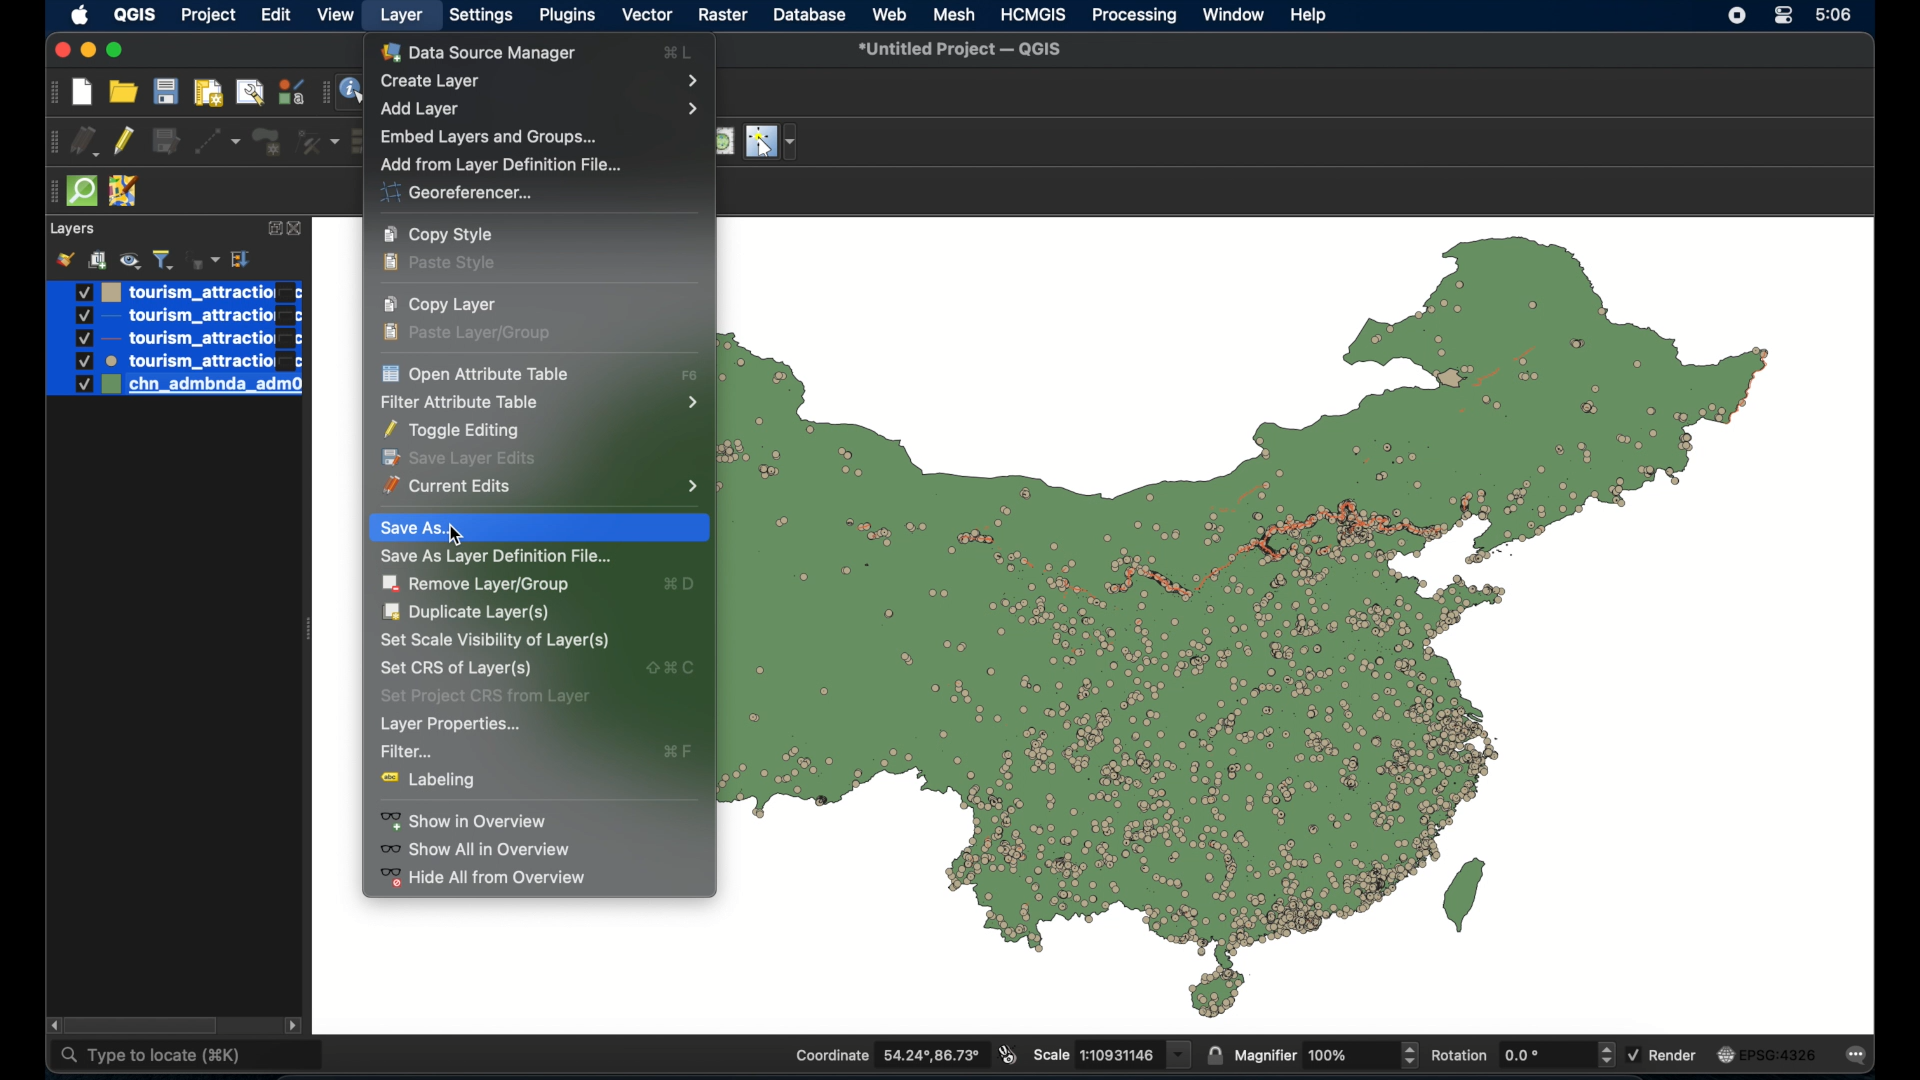  Describe the element at coordinates (1112, 1054) in the screenshot. I see `scale` at that location.